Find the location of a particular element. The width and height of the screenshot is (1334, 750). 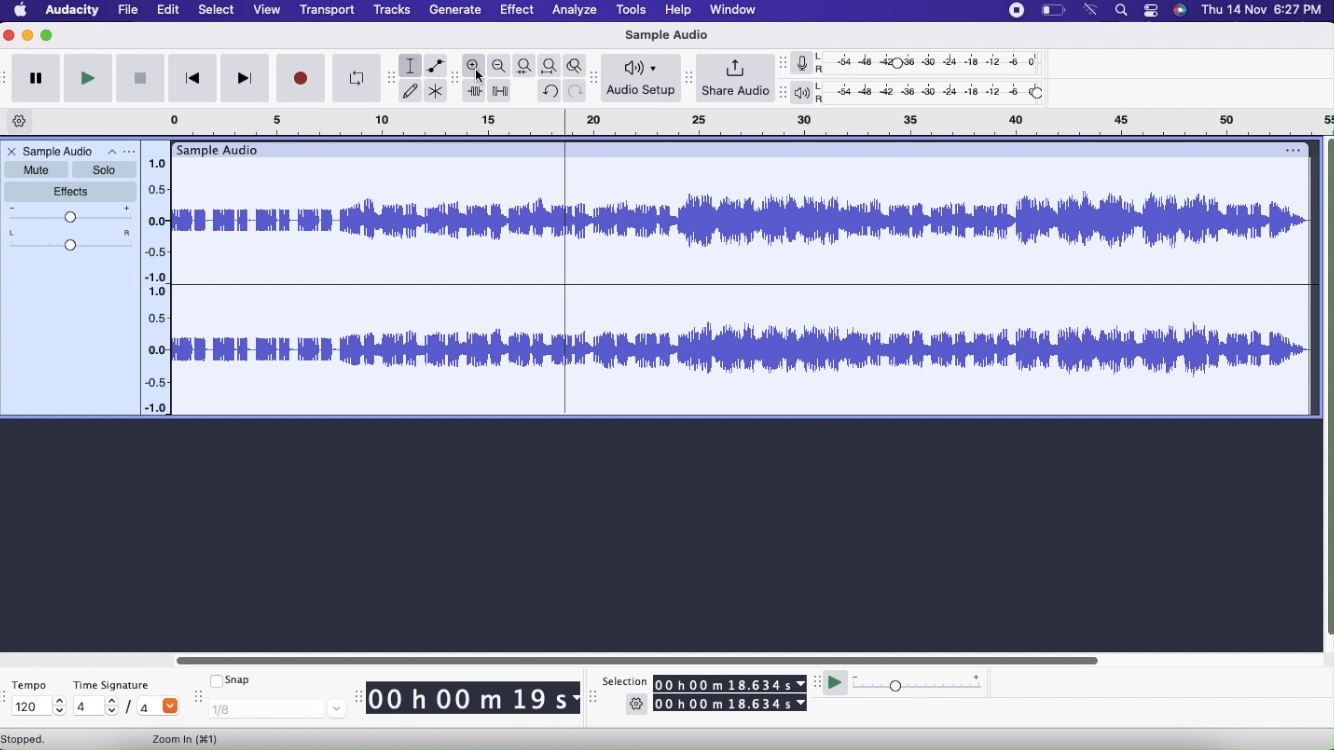

cursor is located at coordinates (480, 77).